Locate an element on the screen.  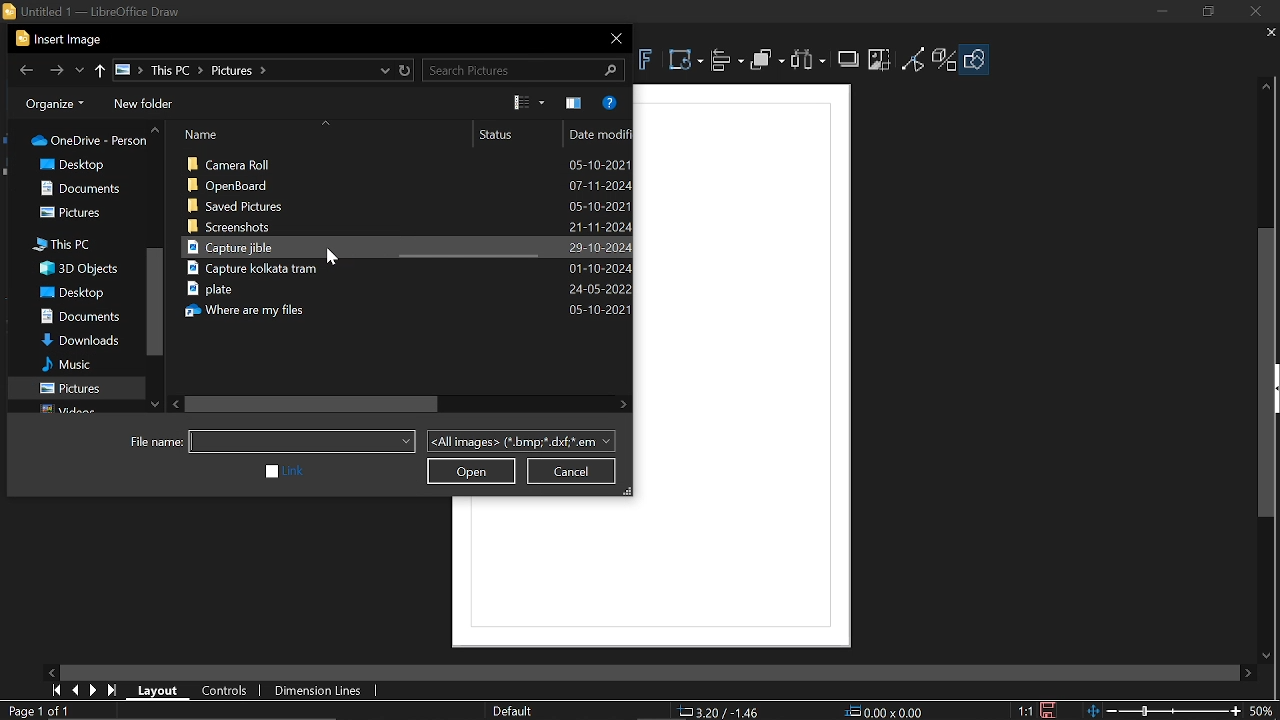
Minimize is located at coordinates (1161, 15).